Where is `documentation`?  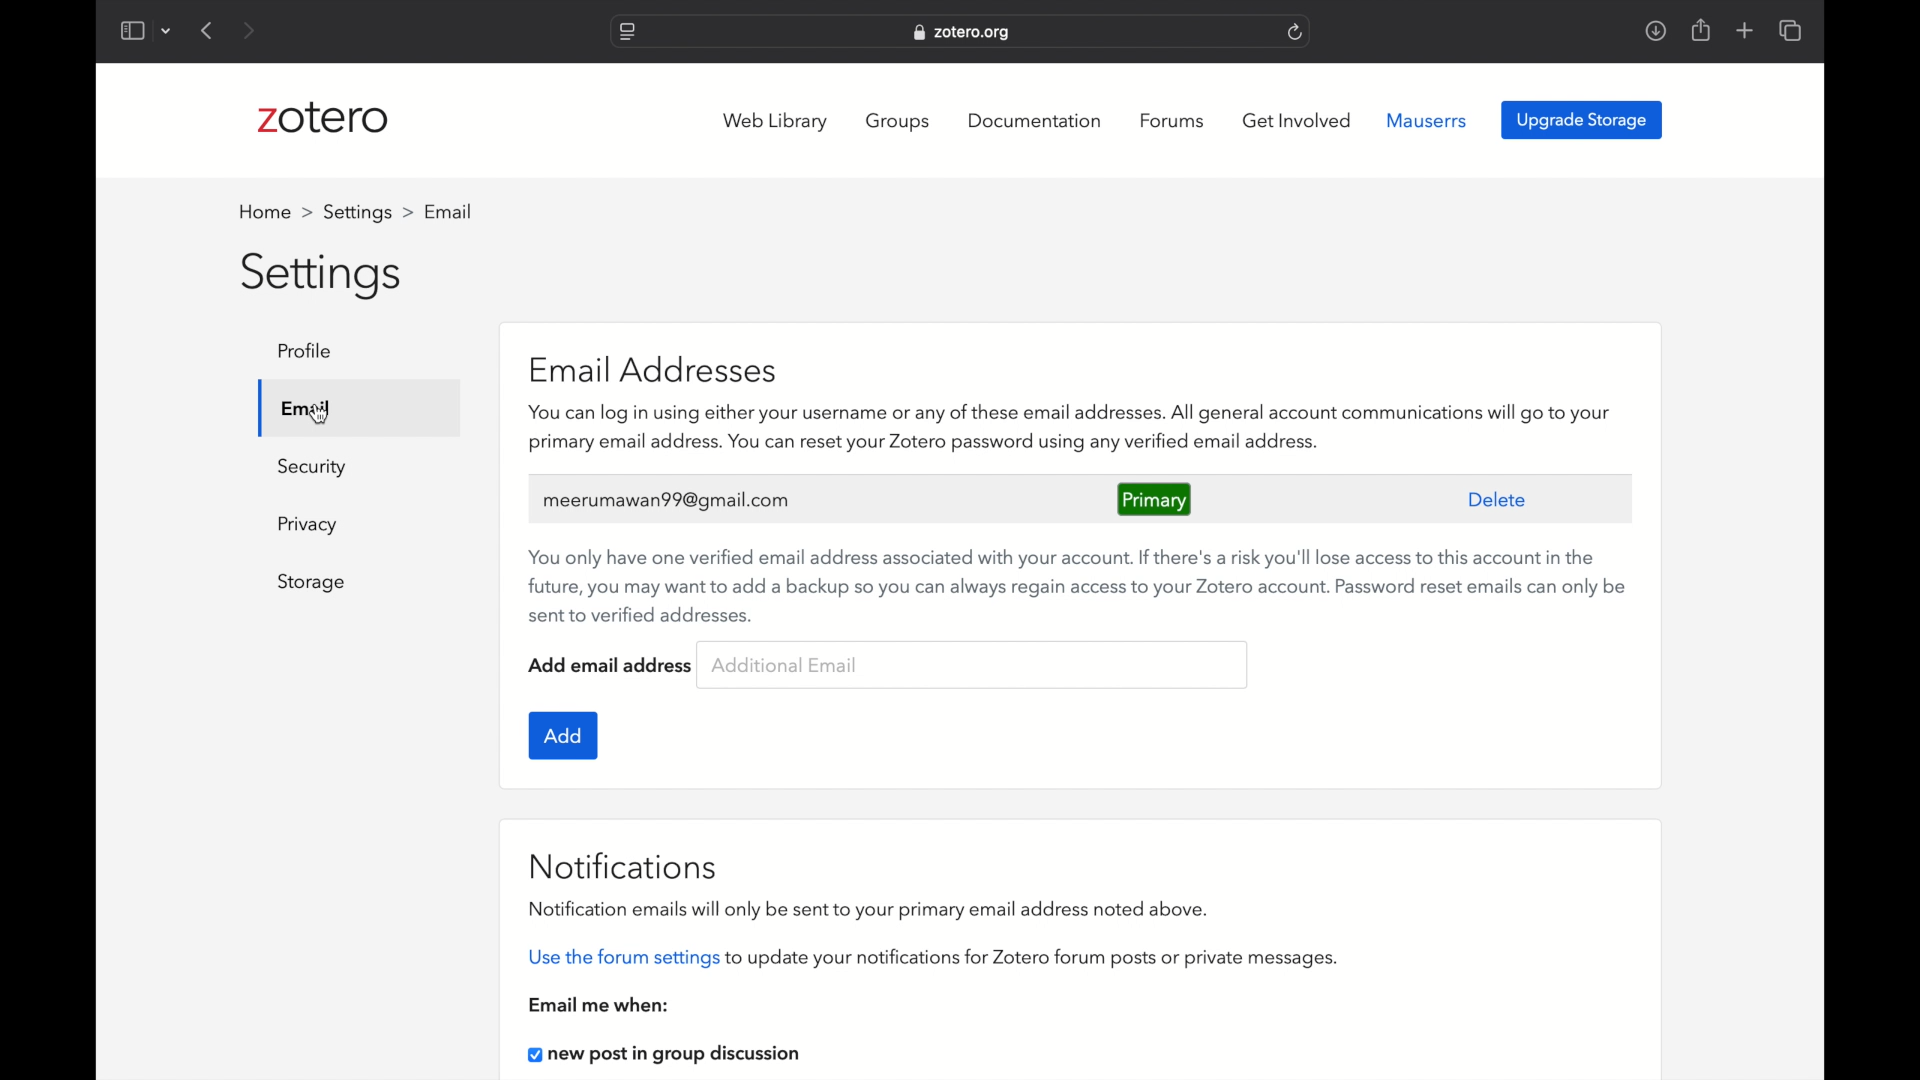 documentation is located at coordinates (1033, 121).